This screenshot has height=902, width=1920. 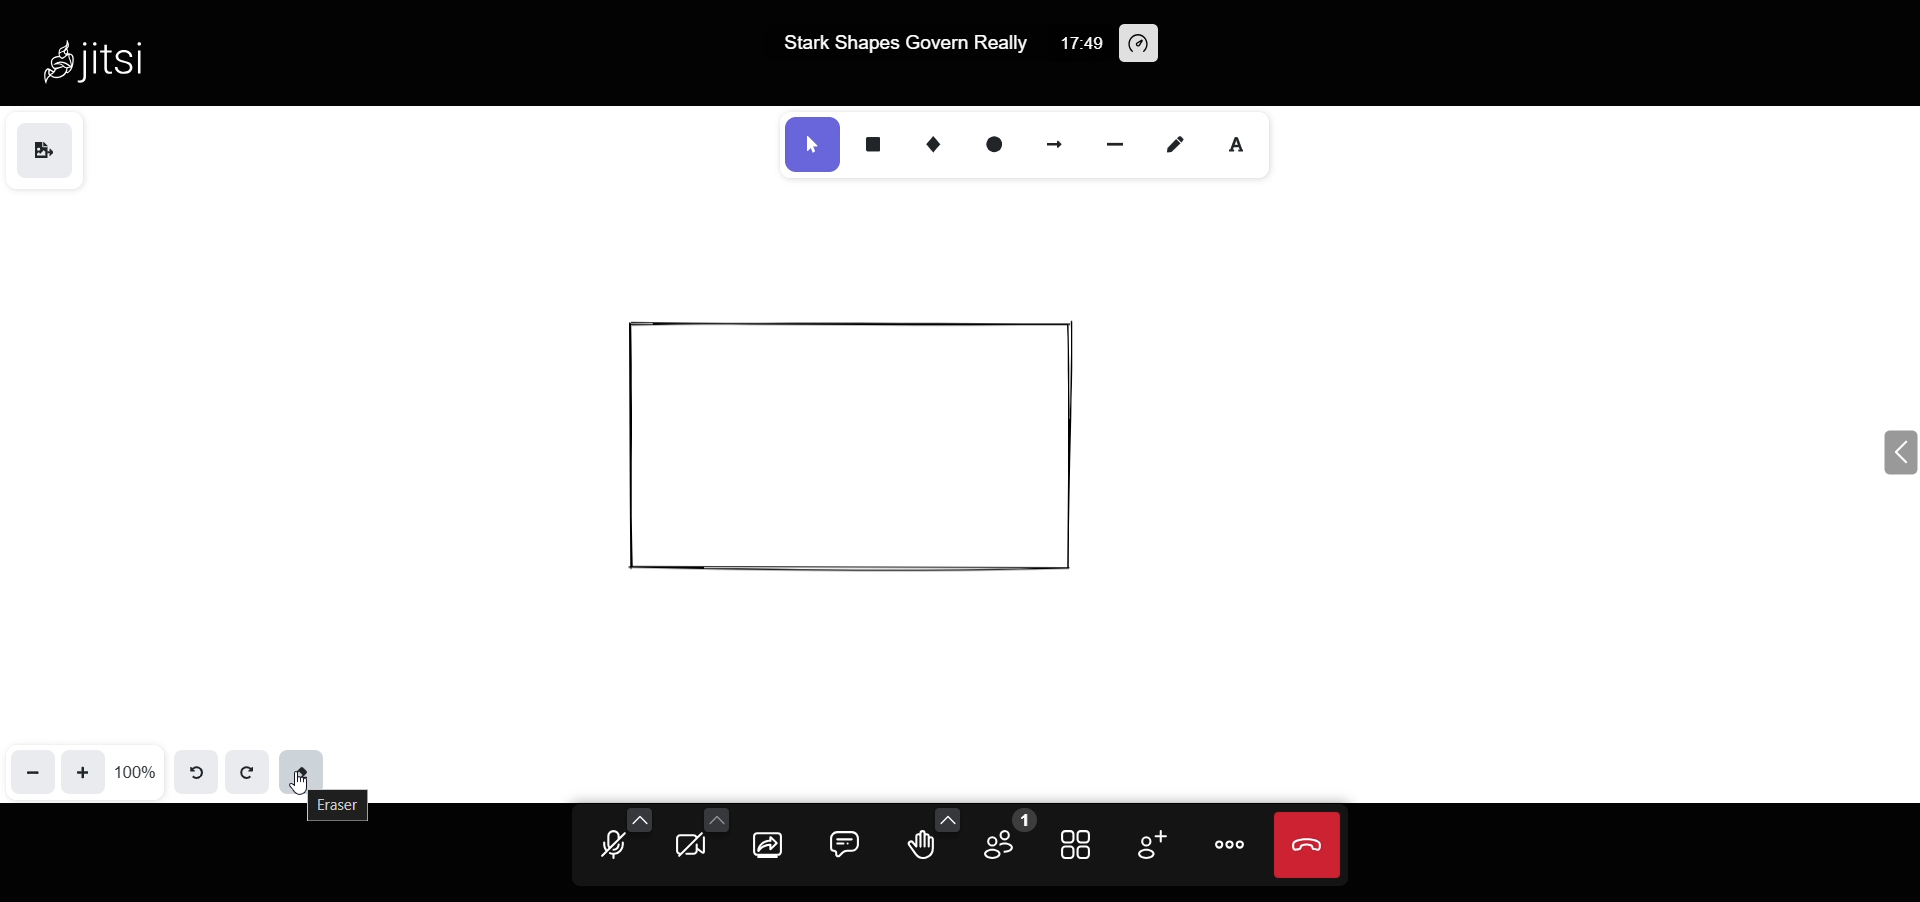 What do you see at coordinates (306, 767) in the screenshot?
I see `eraser` at bounding box center [306, 767].